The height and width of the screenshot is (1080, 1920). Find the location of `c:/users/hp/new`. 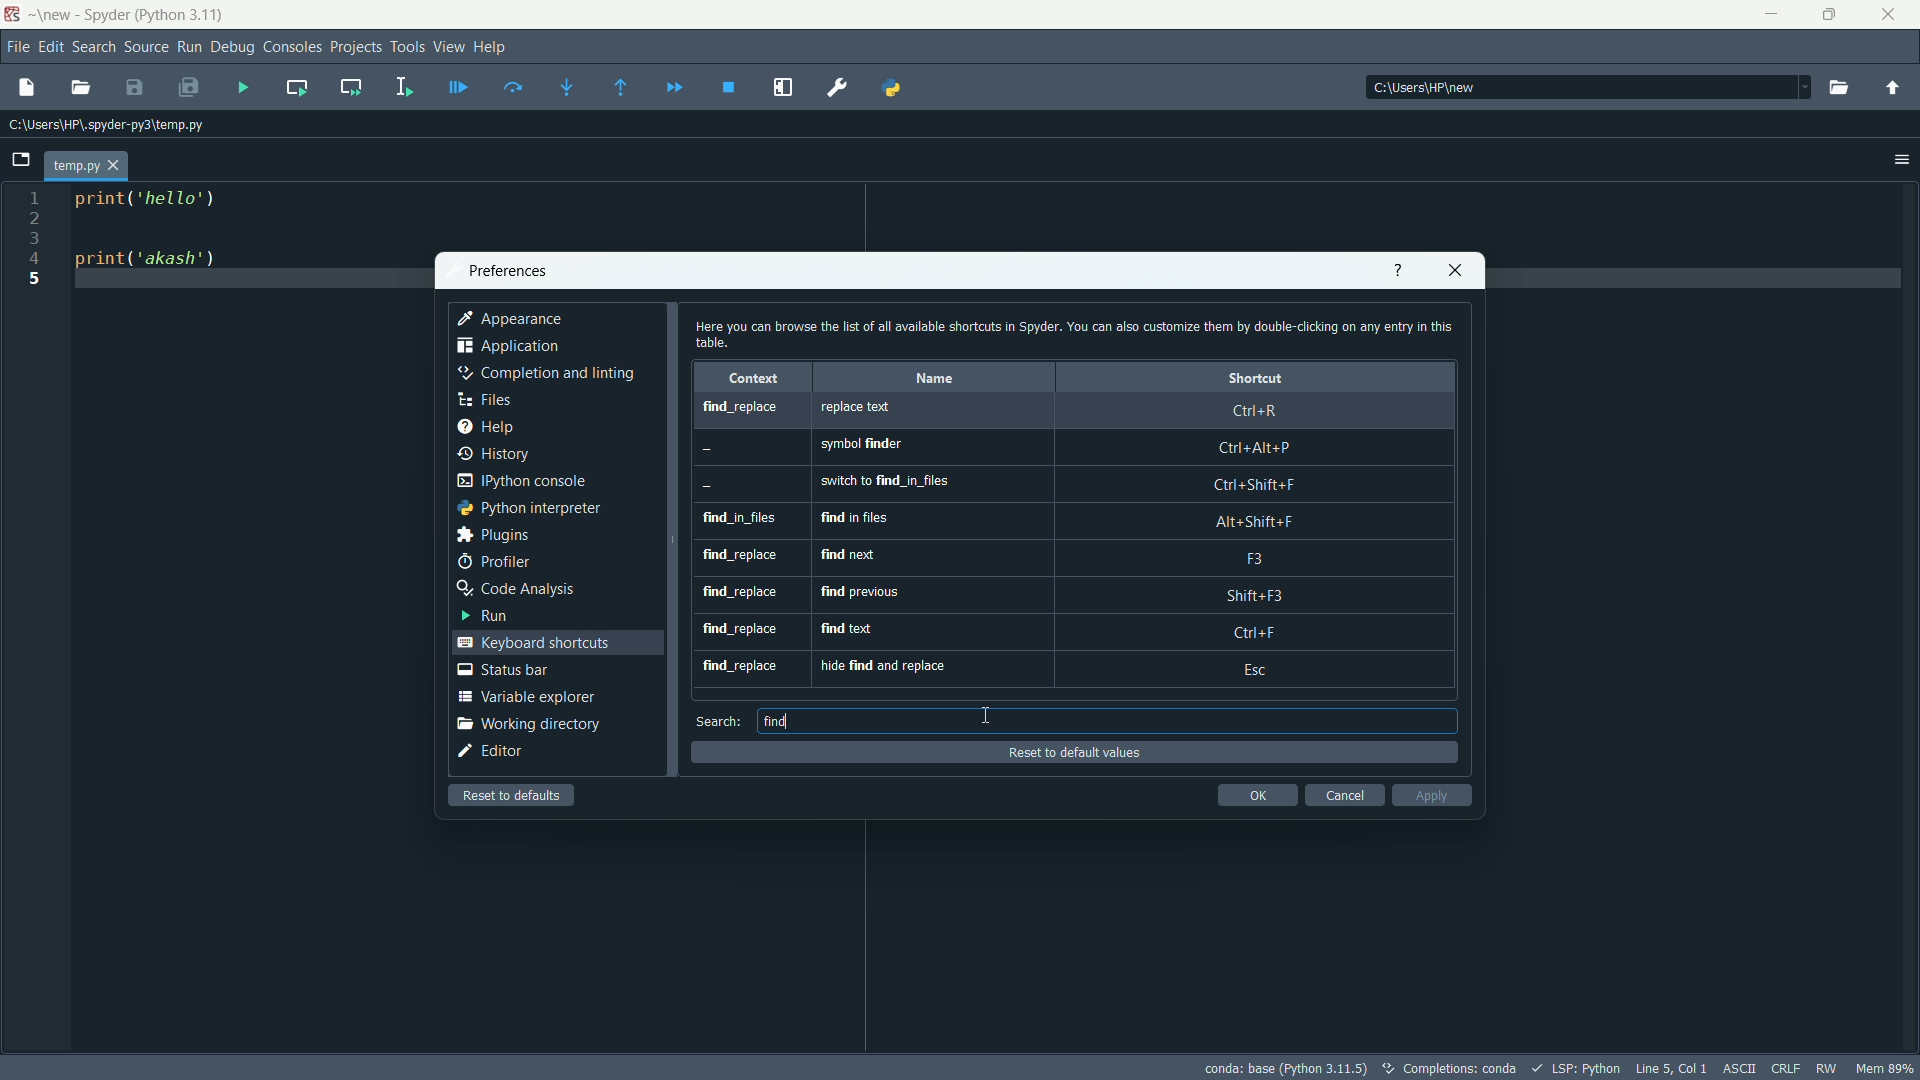

c:/users/hp/new is located at coordinates (1586, 87).